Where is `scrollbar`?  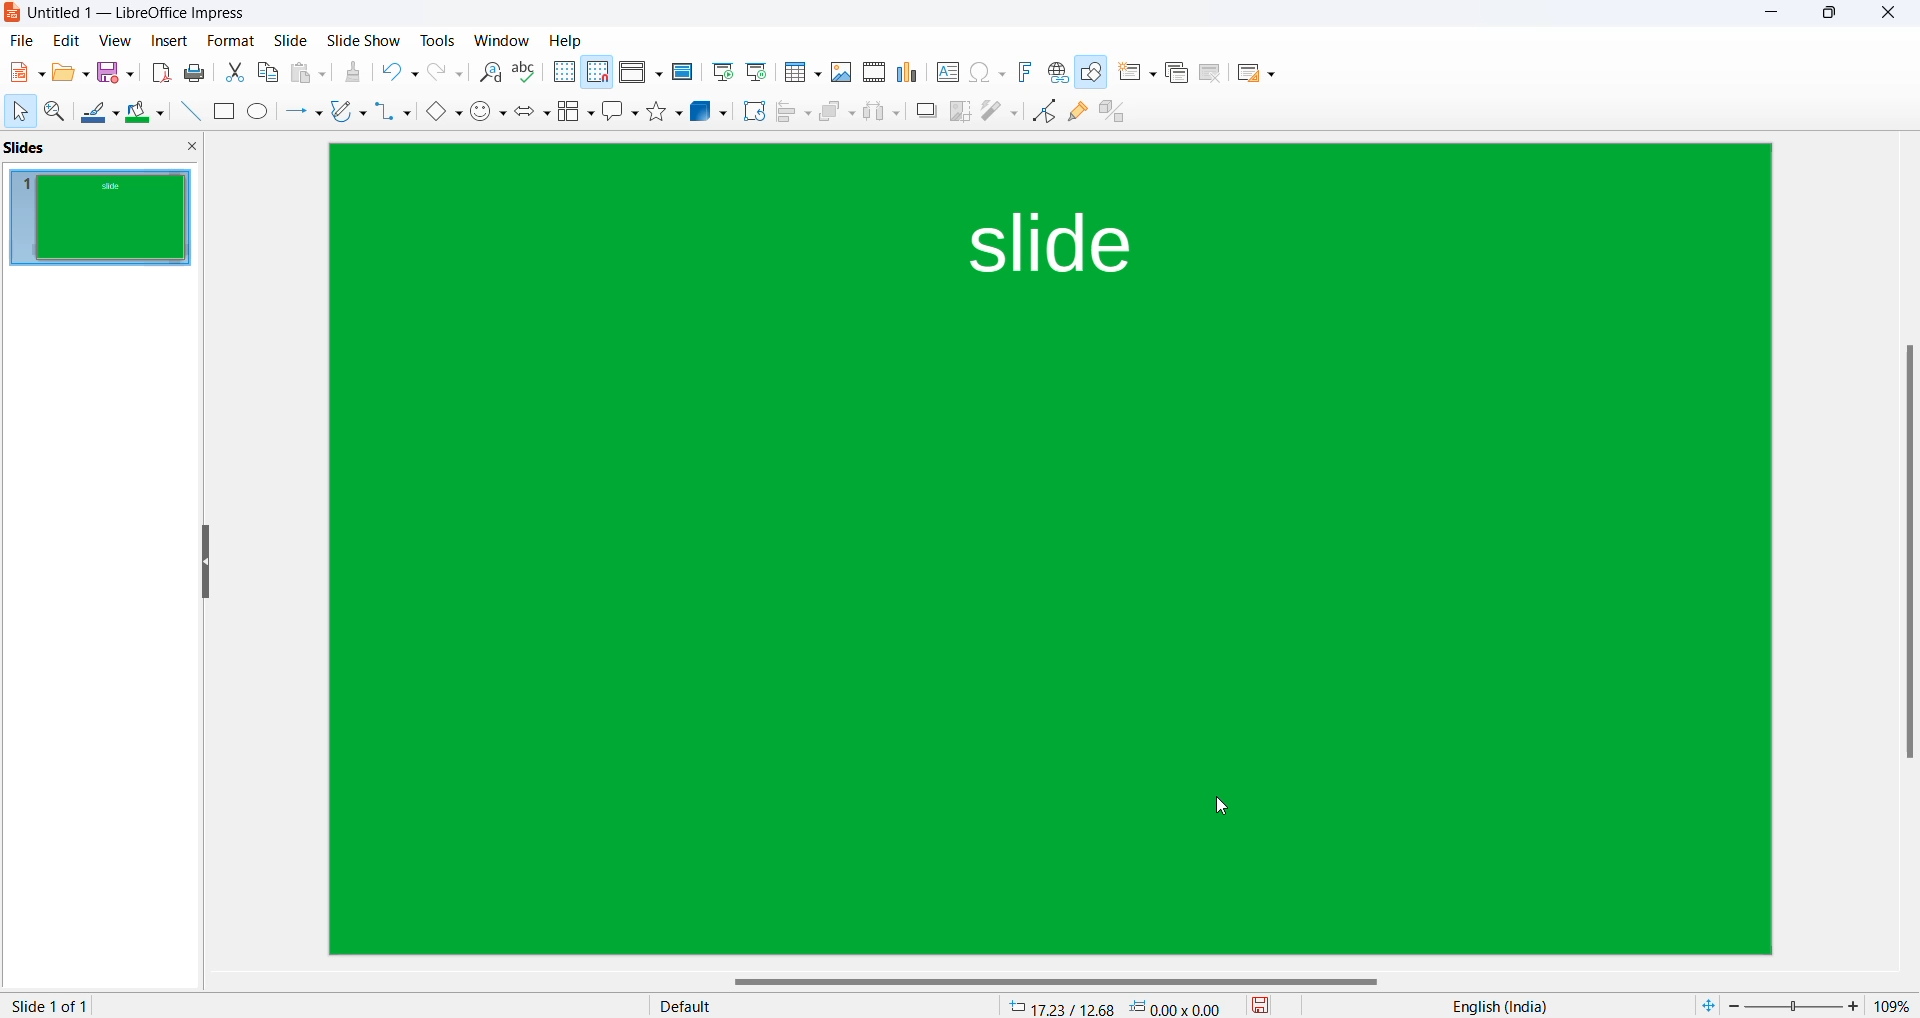 scrollbar is located at coordinates (1066, 982).